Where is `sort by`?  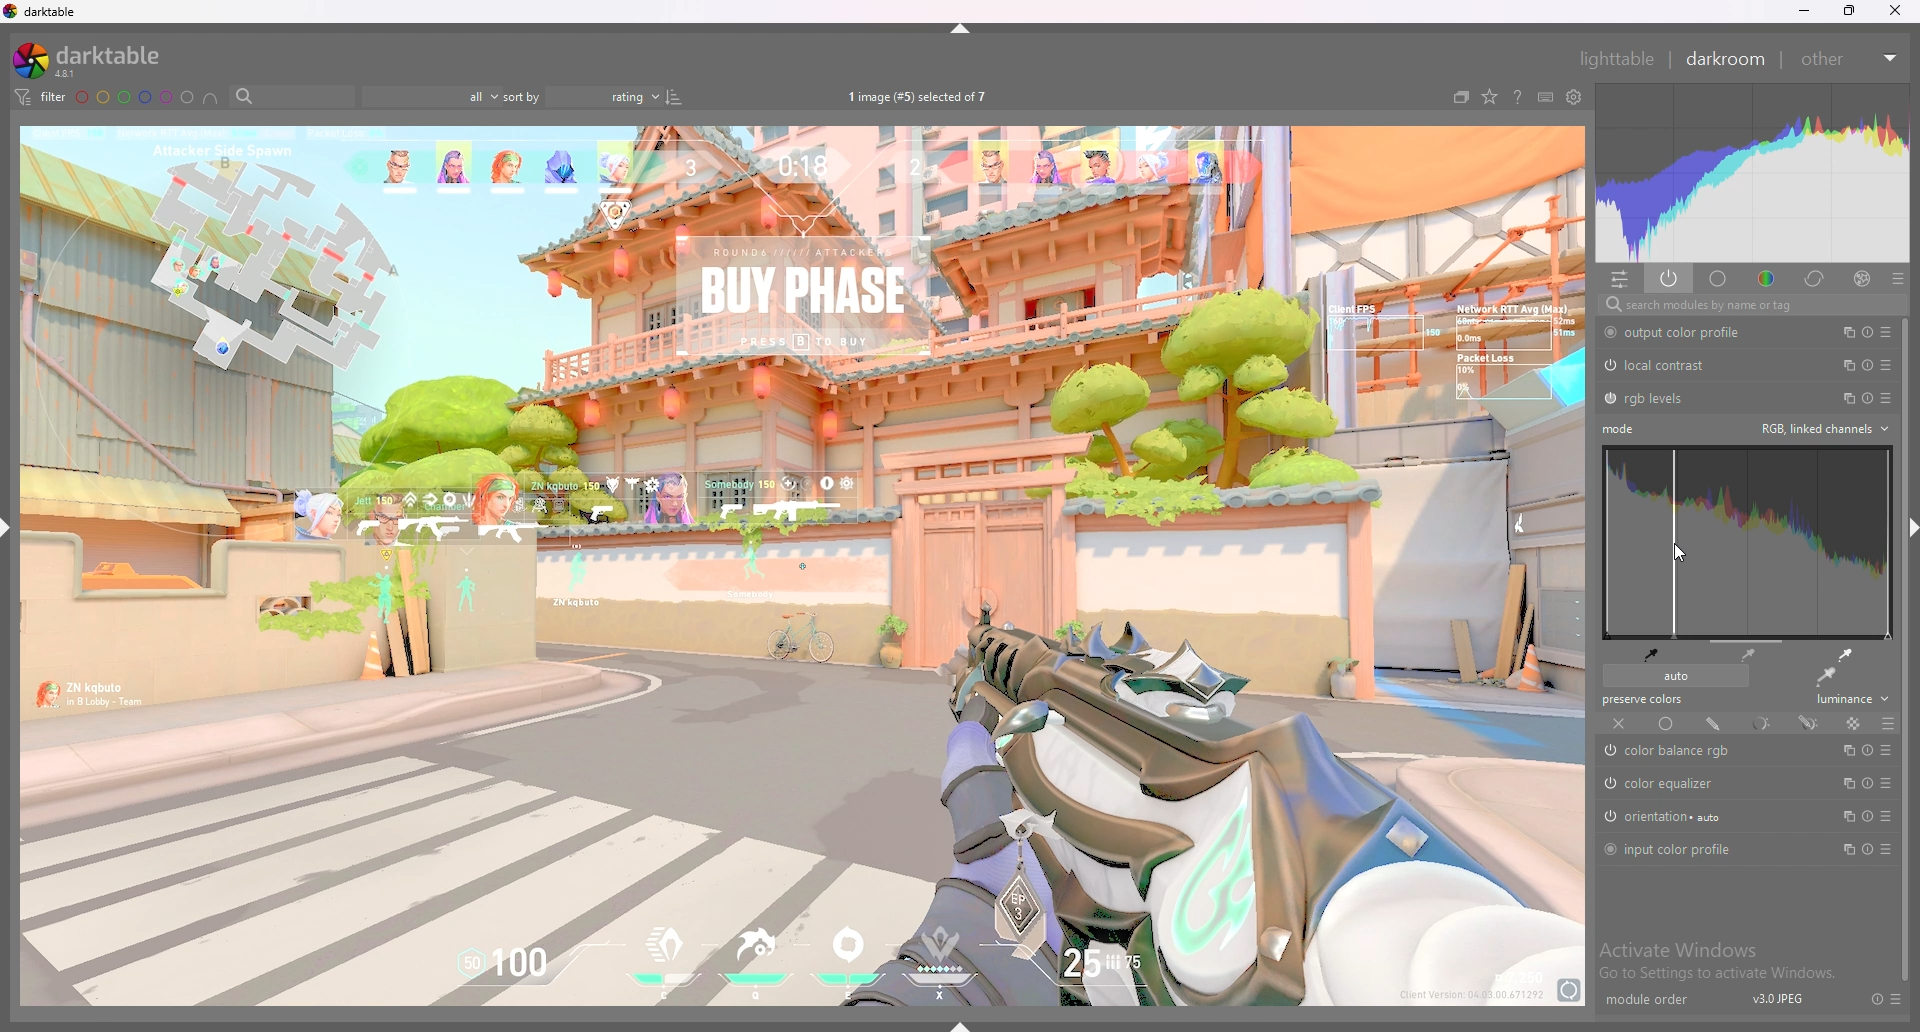
sort by is located at coordinates (581, 96).